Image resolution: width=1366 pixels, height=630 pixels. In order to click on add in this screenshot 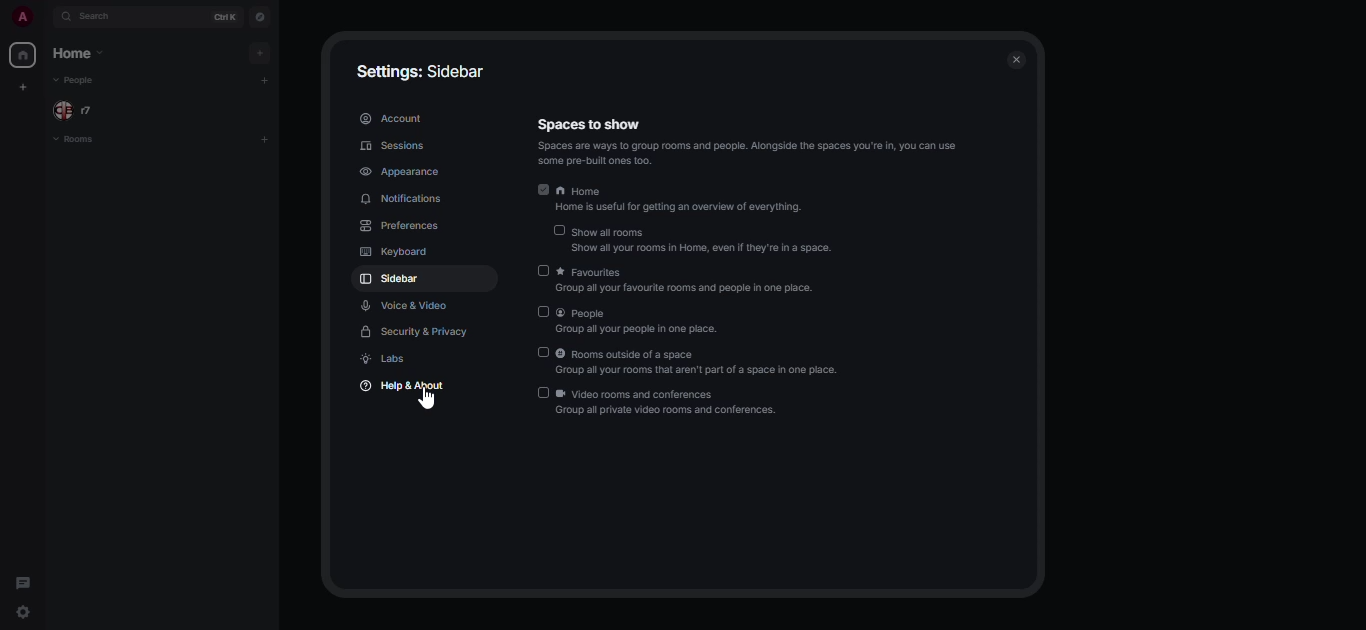, I will do `click(262, 53)`.